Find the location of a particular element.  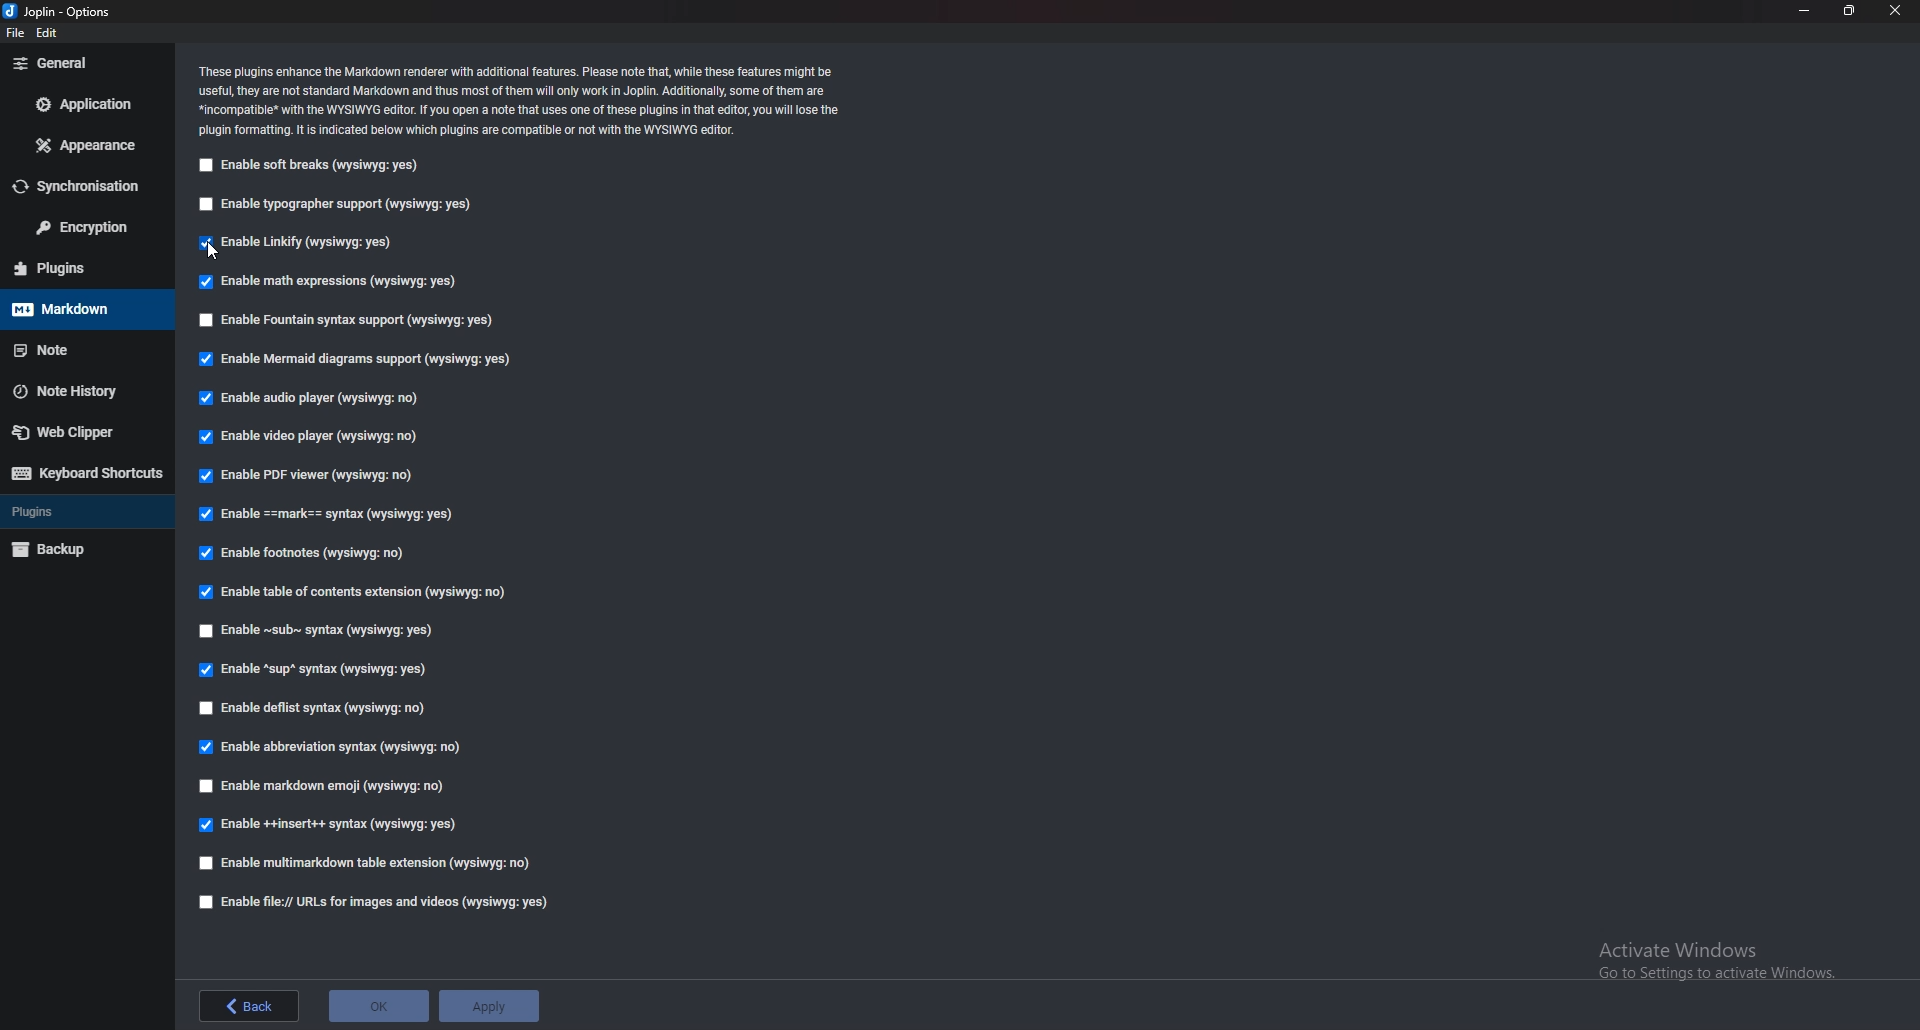

enable fountain syntax support is located at coordinates (344, 318).